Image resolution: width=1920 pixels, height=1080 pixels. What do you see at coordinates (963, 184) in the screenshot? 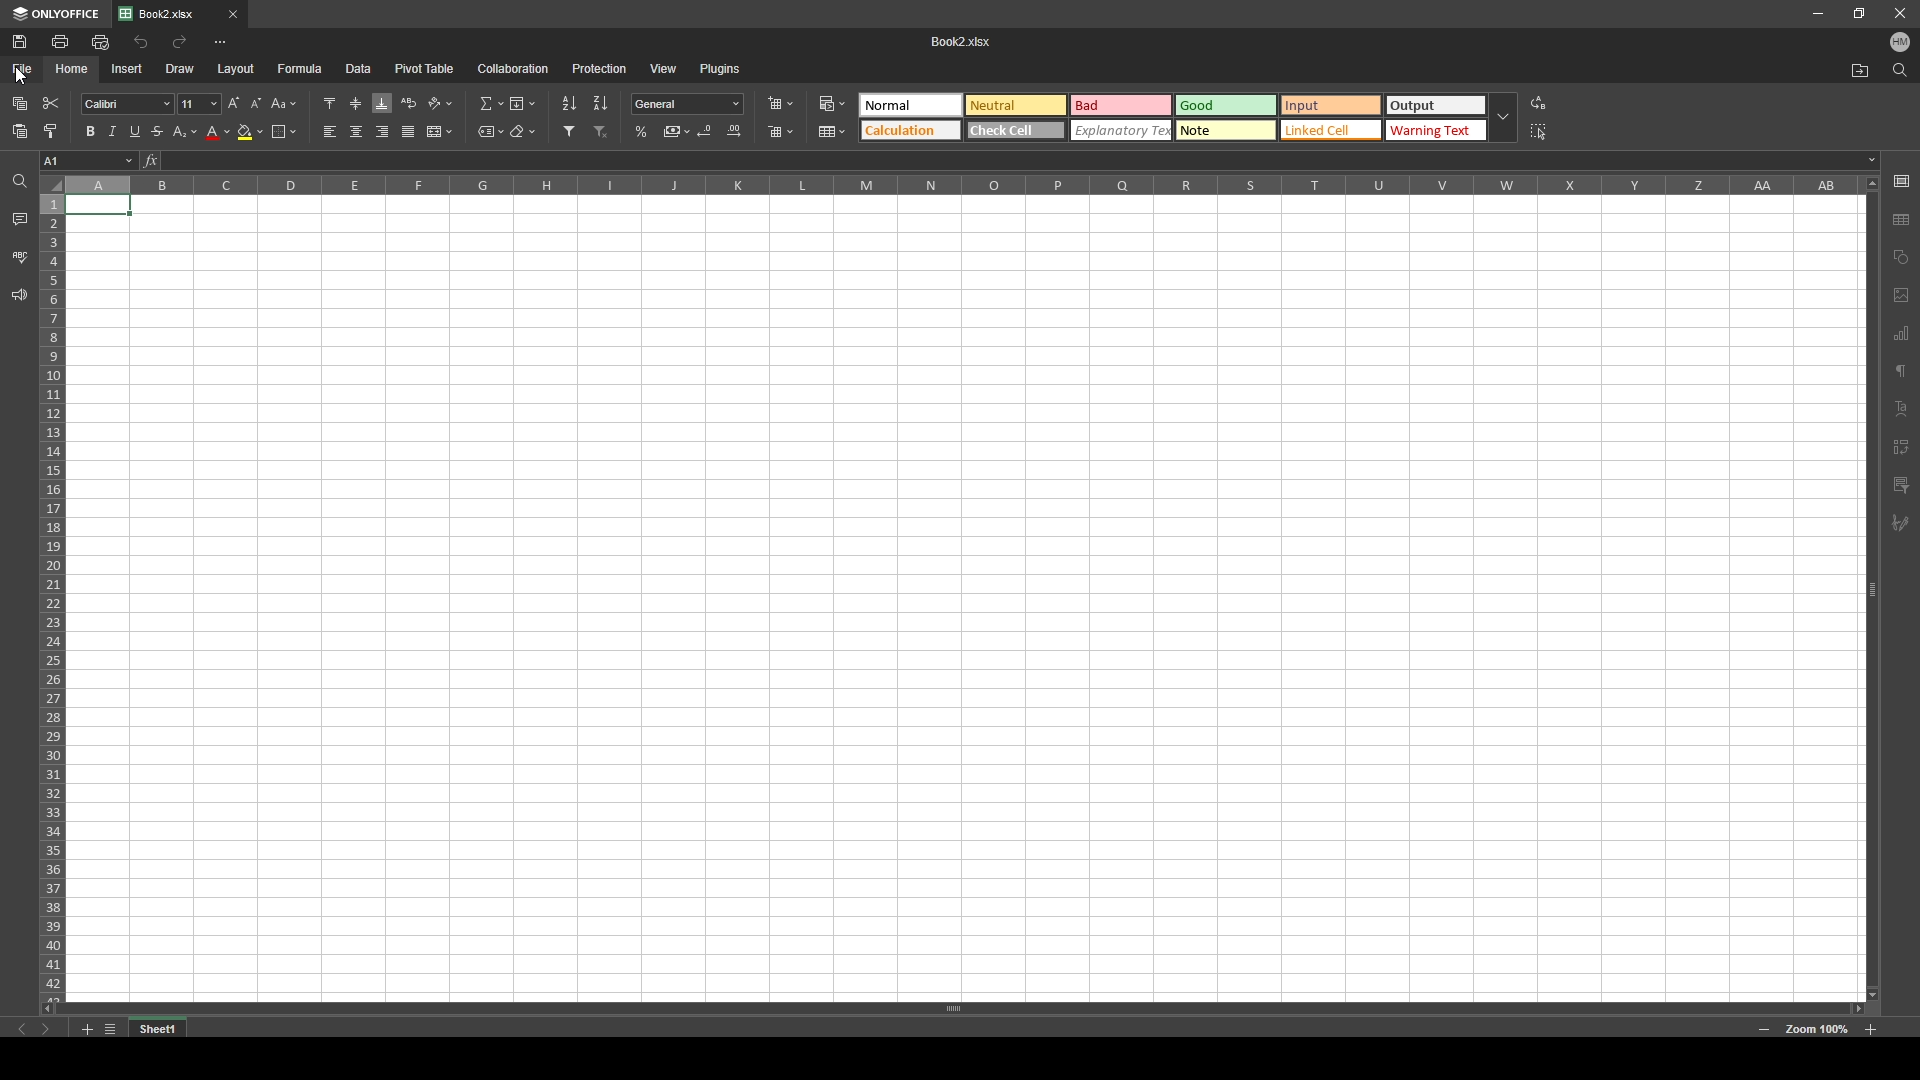
I see `columns` at bounding box center [963, 184].